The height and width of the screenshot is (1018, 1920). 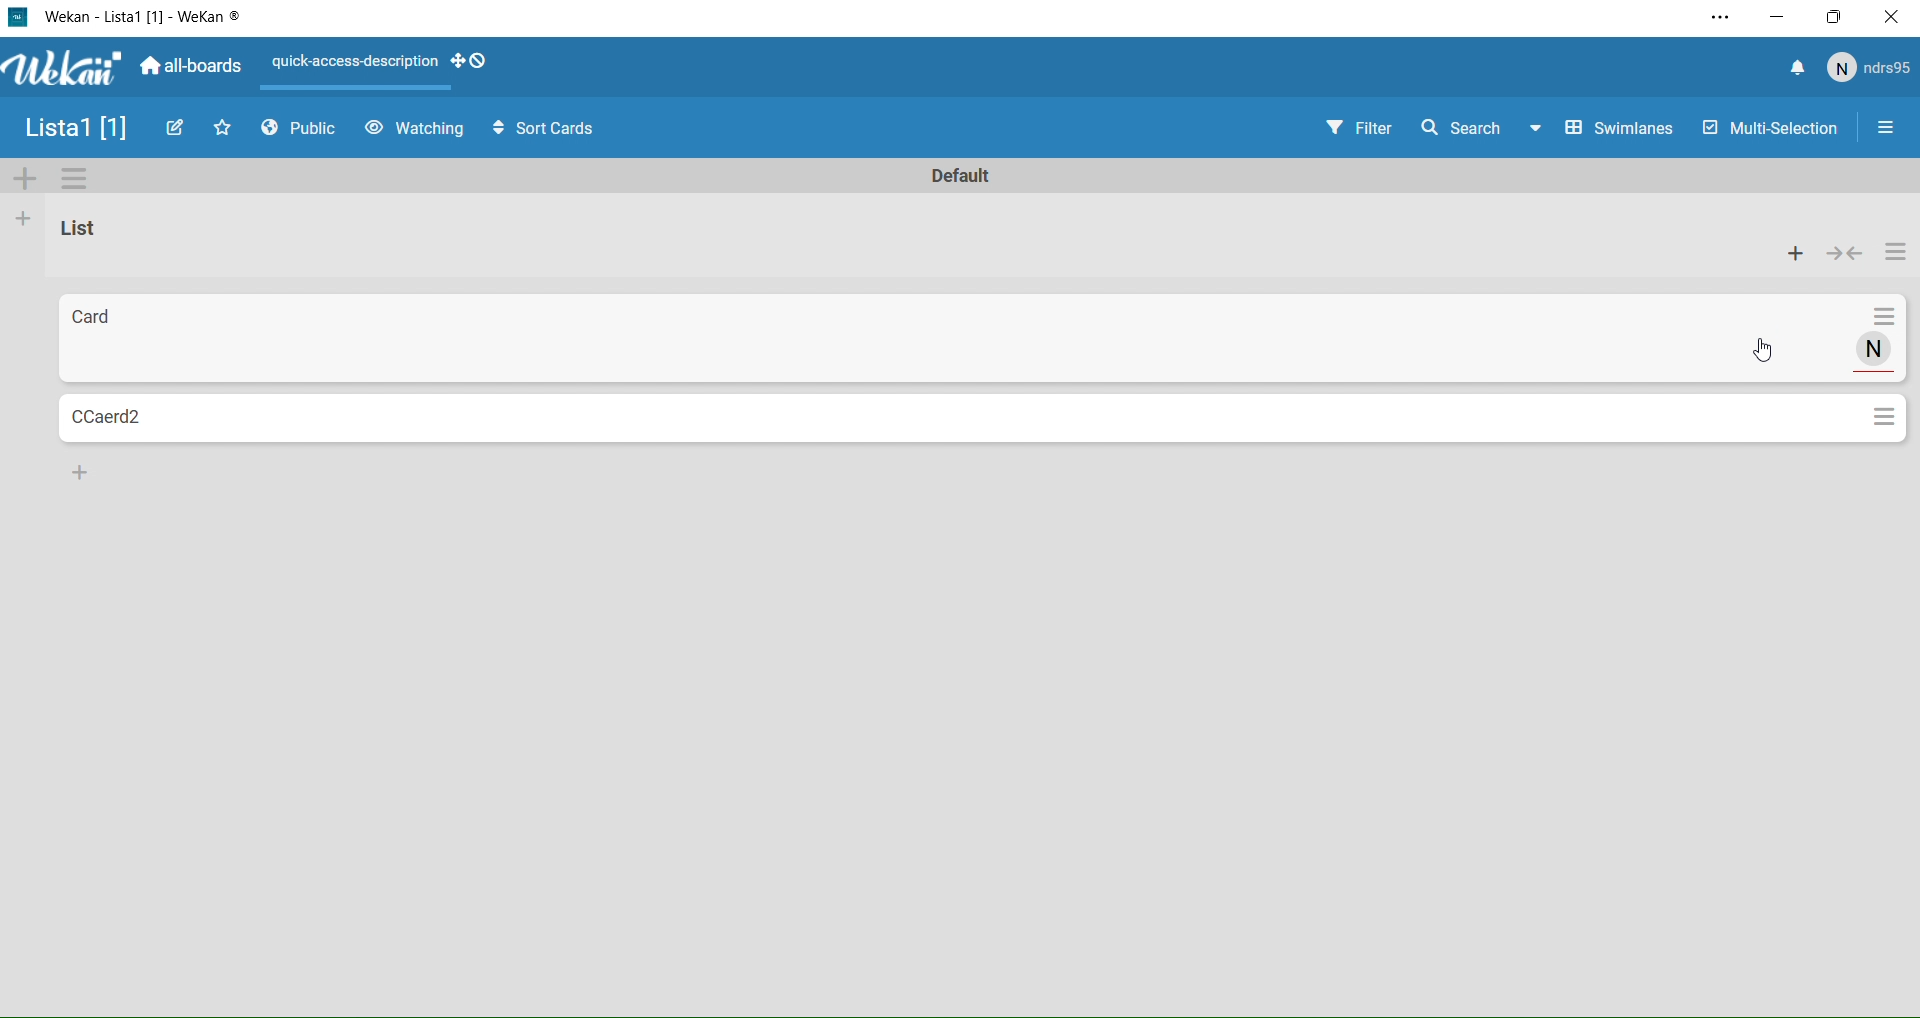 I want to click on All boards, so click(x=193, y=68).